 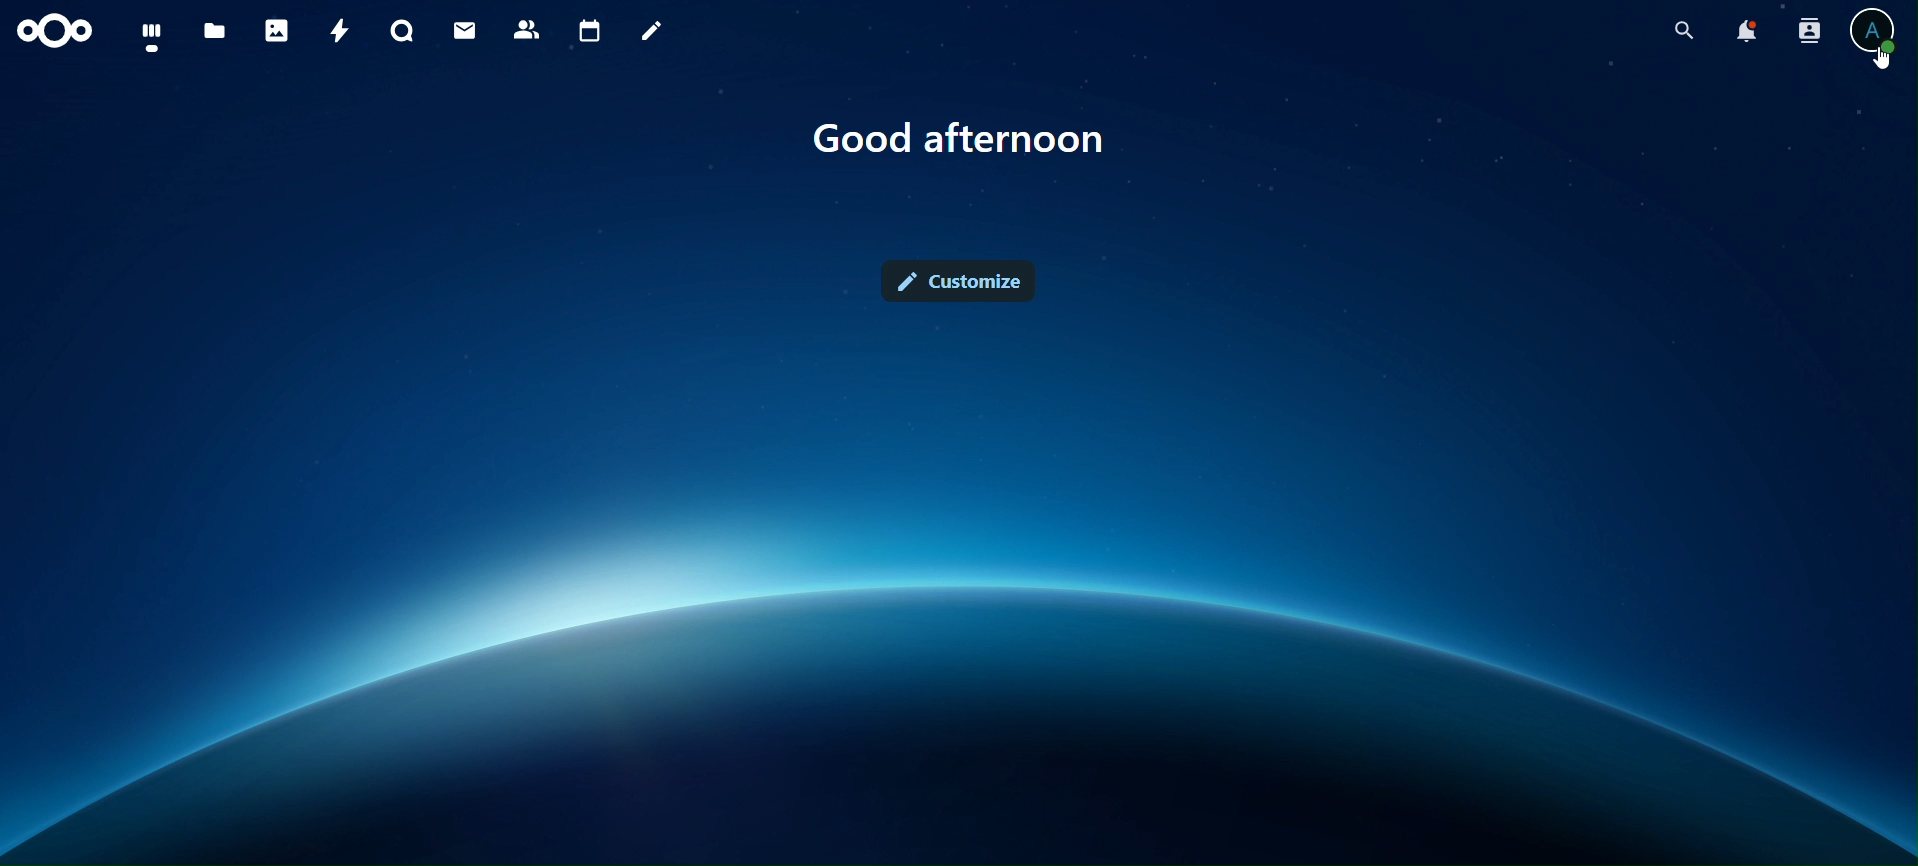 I want to click on view profile, so click(x=1872, y=29).